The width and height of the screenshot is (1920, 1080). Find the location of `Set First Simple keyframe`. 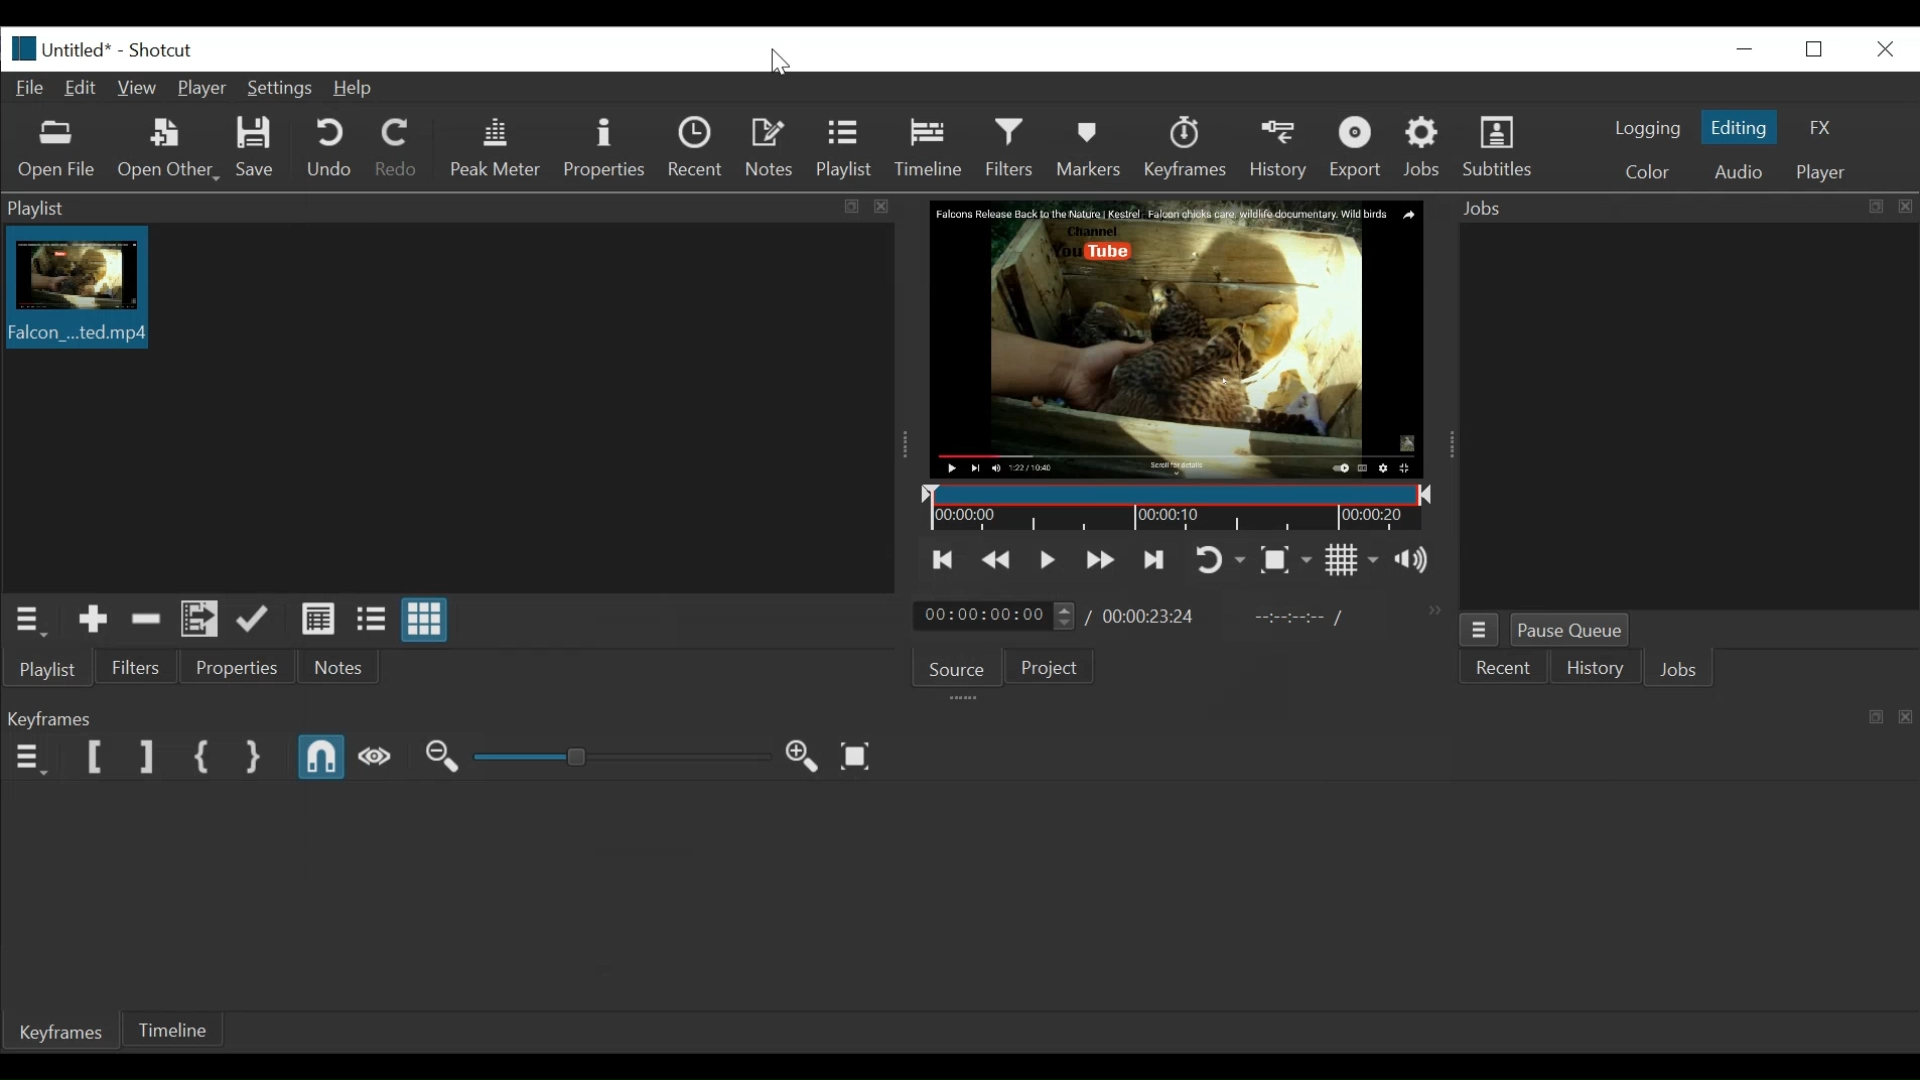

Set First Simple keyframe is located at coordinates (205, 759).